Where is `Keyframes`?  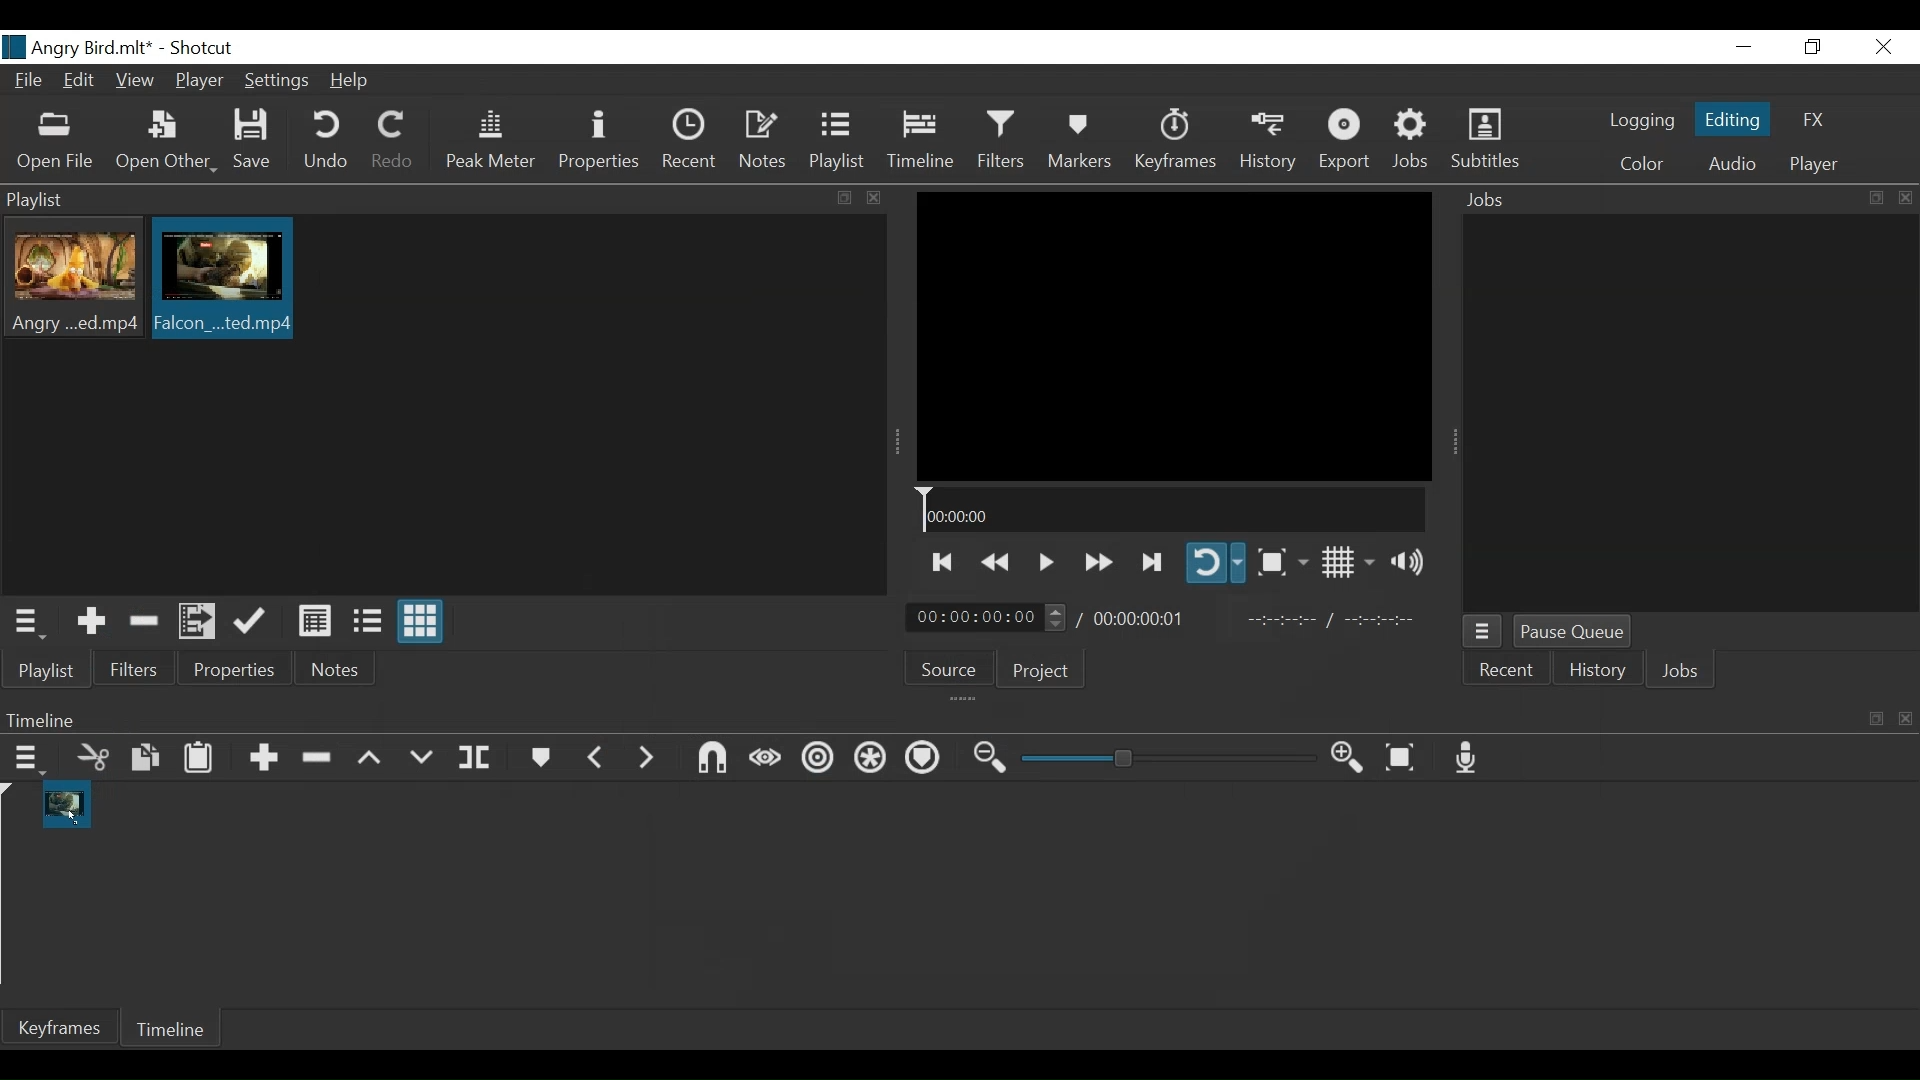 Keyframes is located at coordinates (1174, 140).